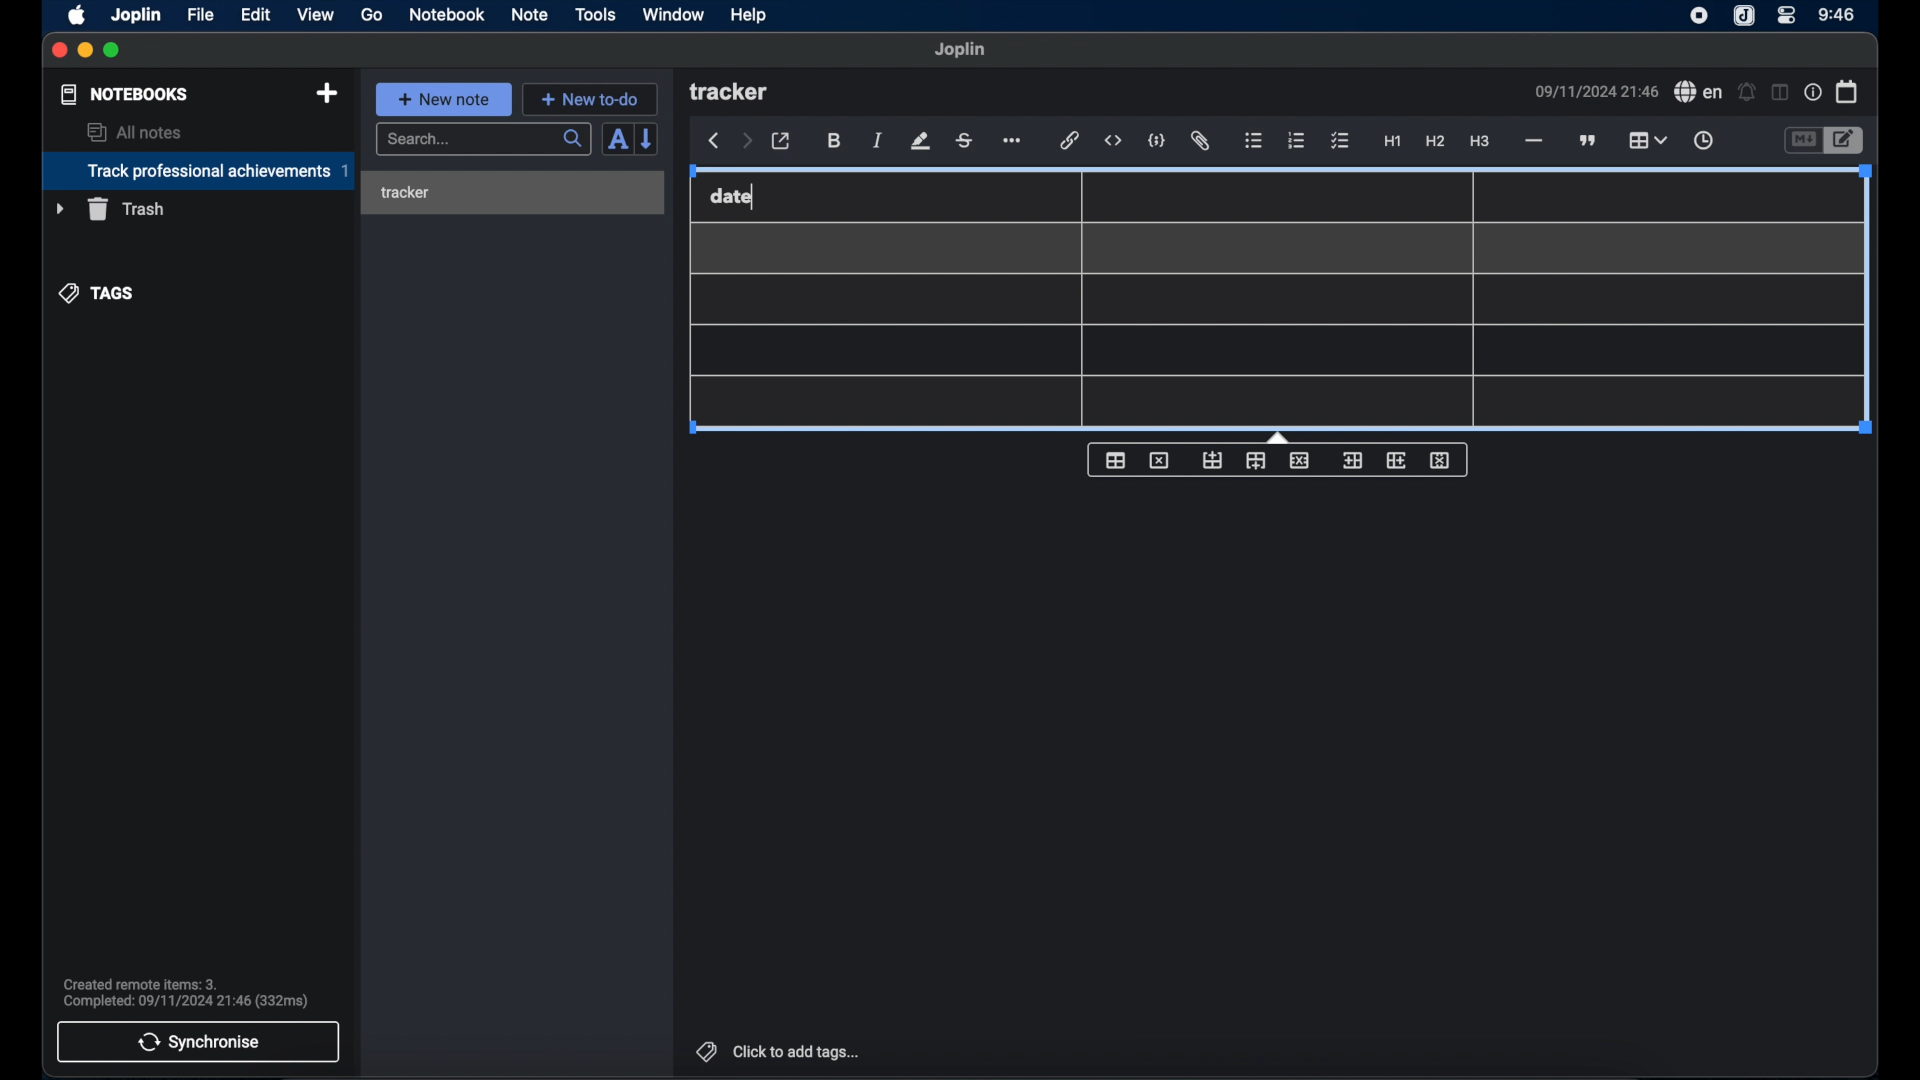  Describe the element at coordinates (1845, 140) in the screenshot. I see `toggle editor` at that location.